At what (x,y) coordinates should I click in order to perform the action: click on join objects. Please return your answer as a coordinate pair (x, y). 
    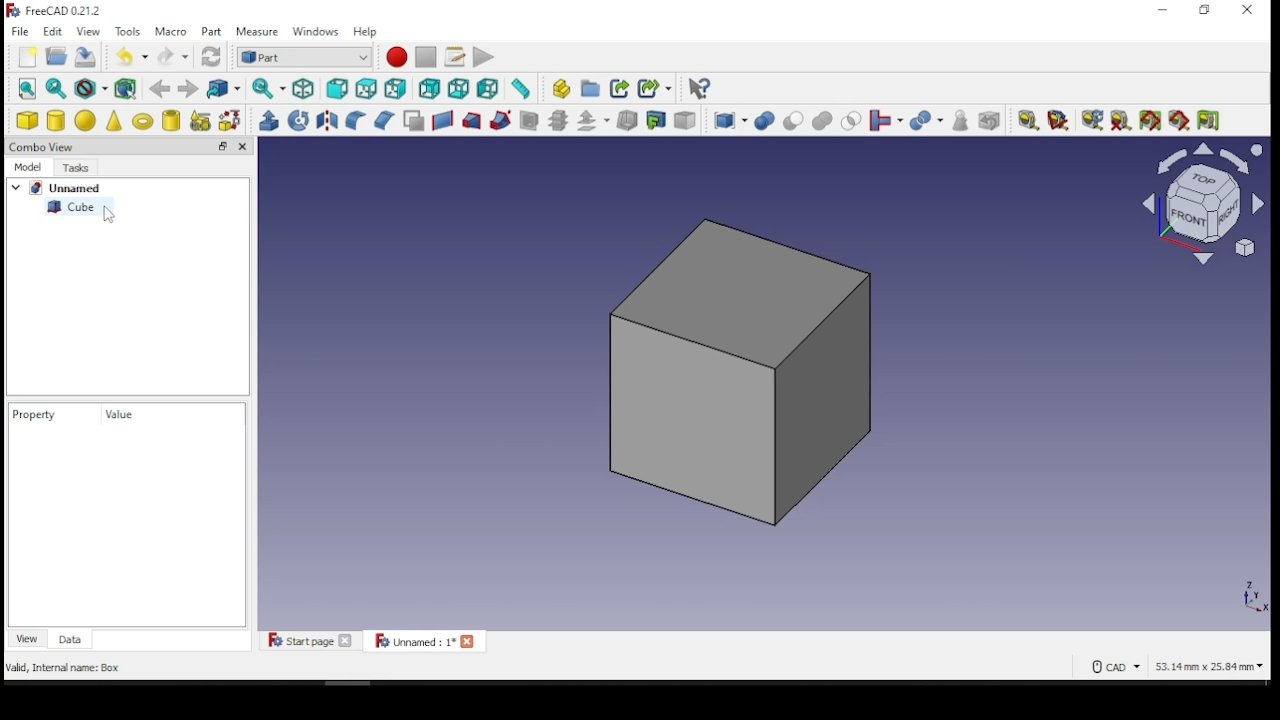
    Looking at the image, I should click on (886, 121).